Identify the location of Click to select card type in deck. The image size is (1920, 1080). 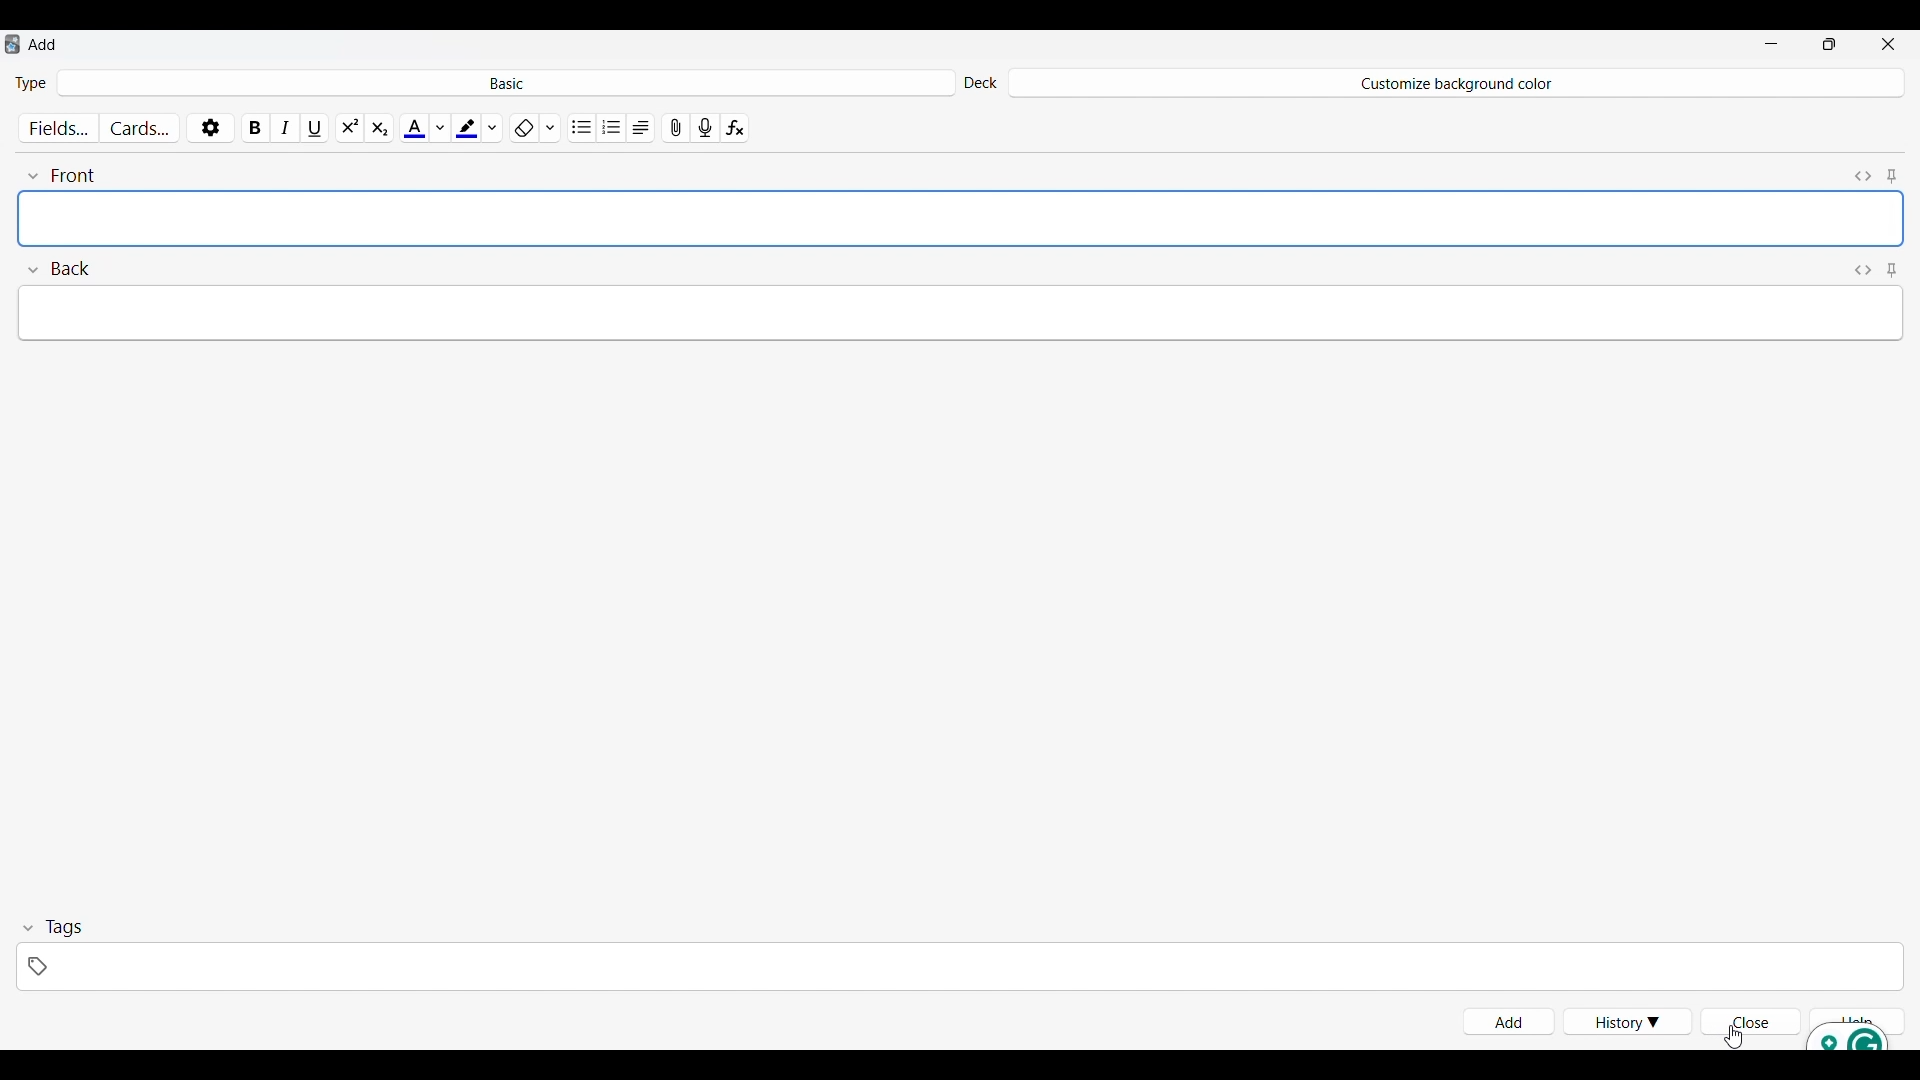
(506, 81).